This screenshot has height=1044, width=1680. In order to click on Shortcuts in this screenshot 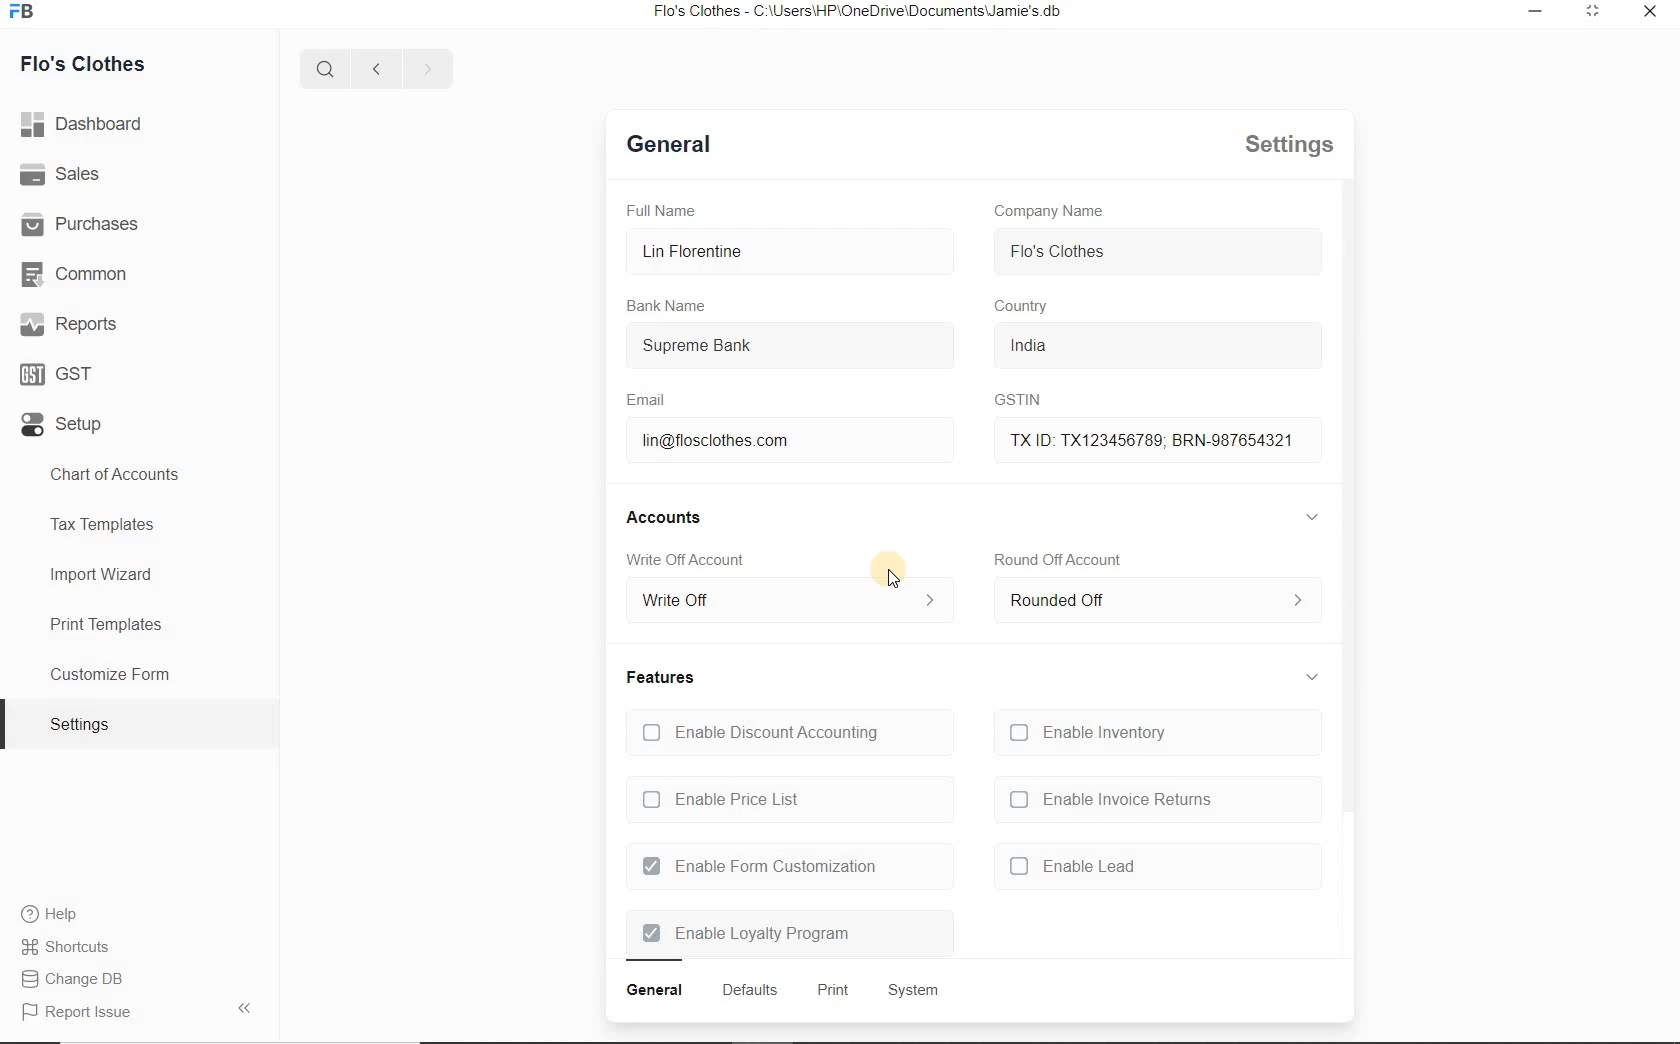, I will do `click(67, 947)`.